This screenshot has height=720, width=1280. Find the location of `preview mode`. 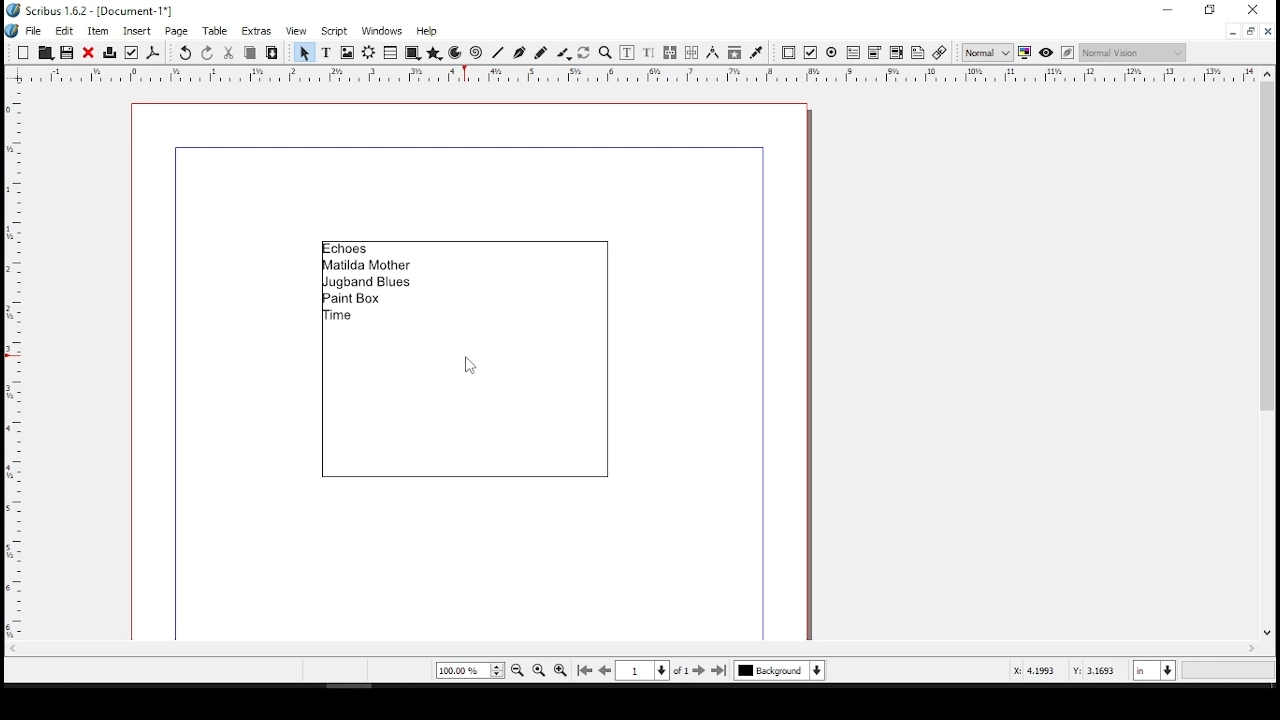

preview mode is located at coordinates (1046, 51).